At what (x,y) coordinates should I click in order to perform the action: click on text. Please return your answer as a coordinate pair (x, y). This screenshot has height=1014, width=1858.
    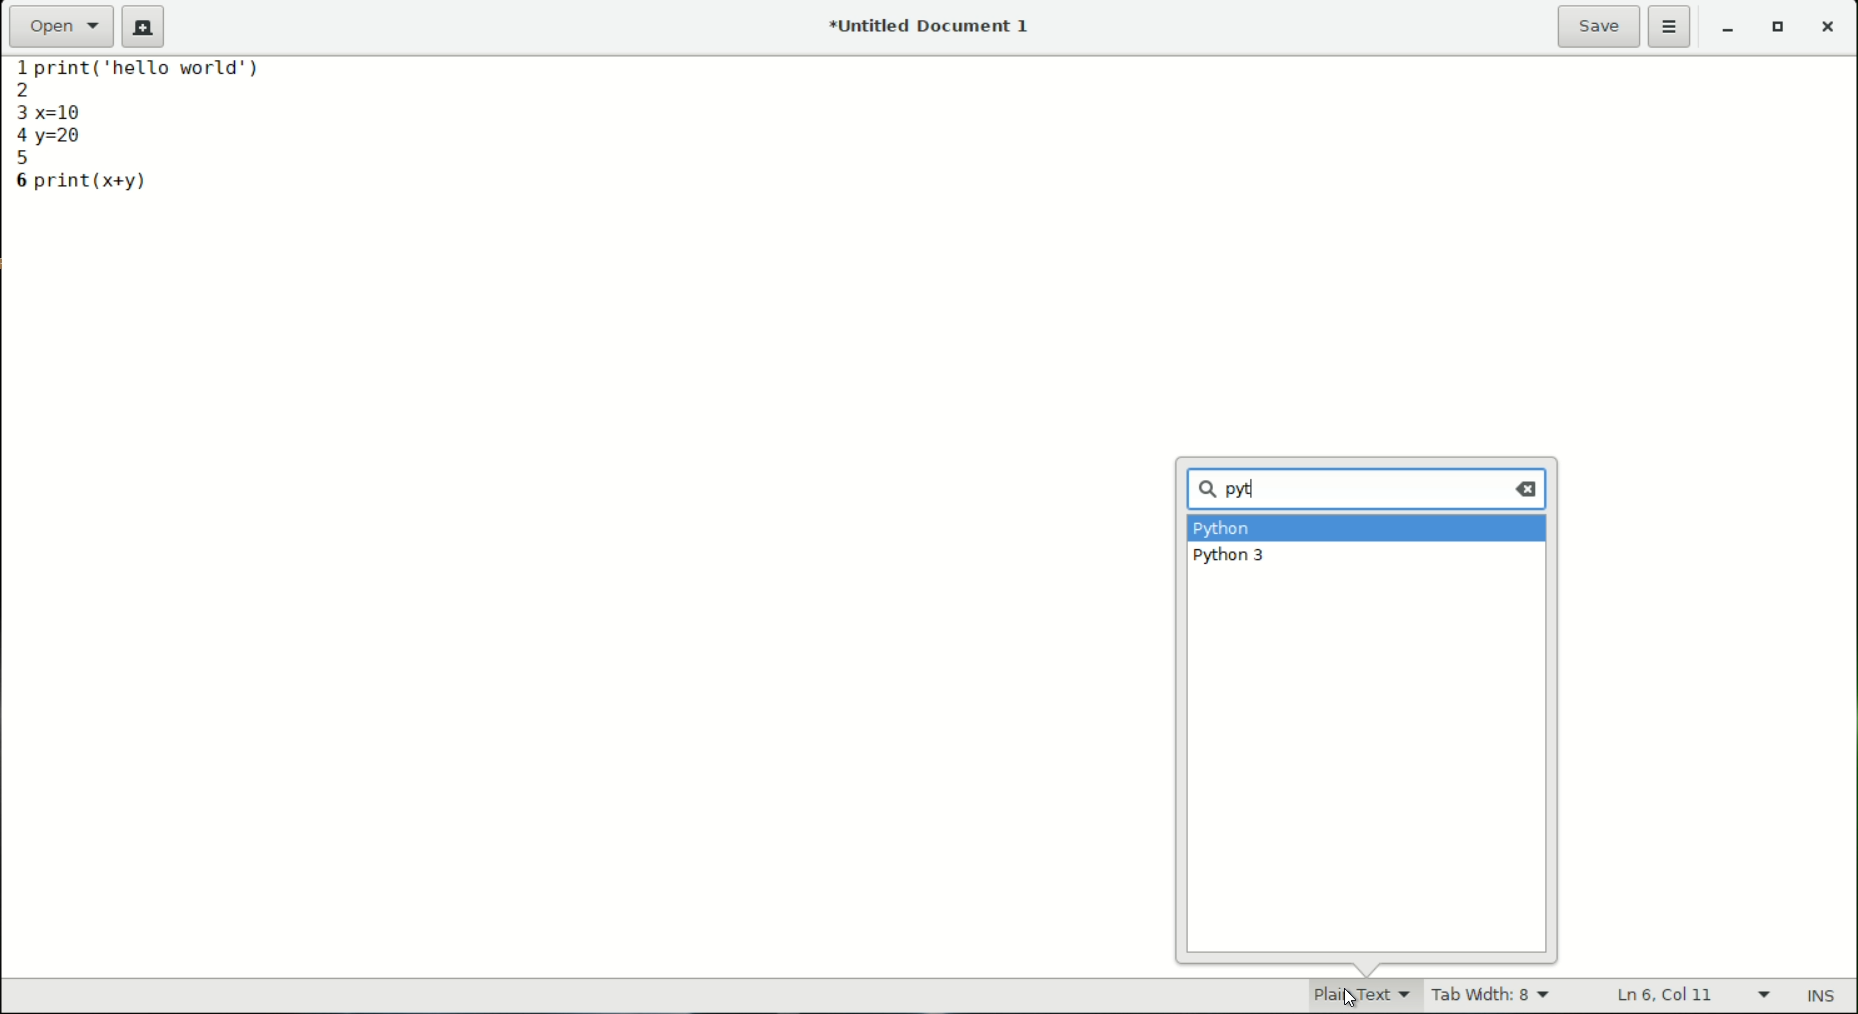
    Looking at the image, I should click on (163, 75).